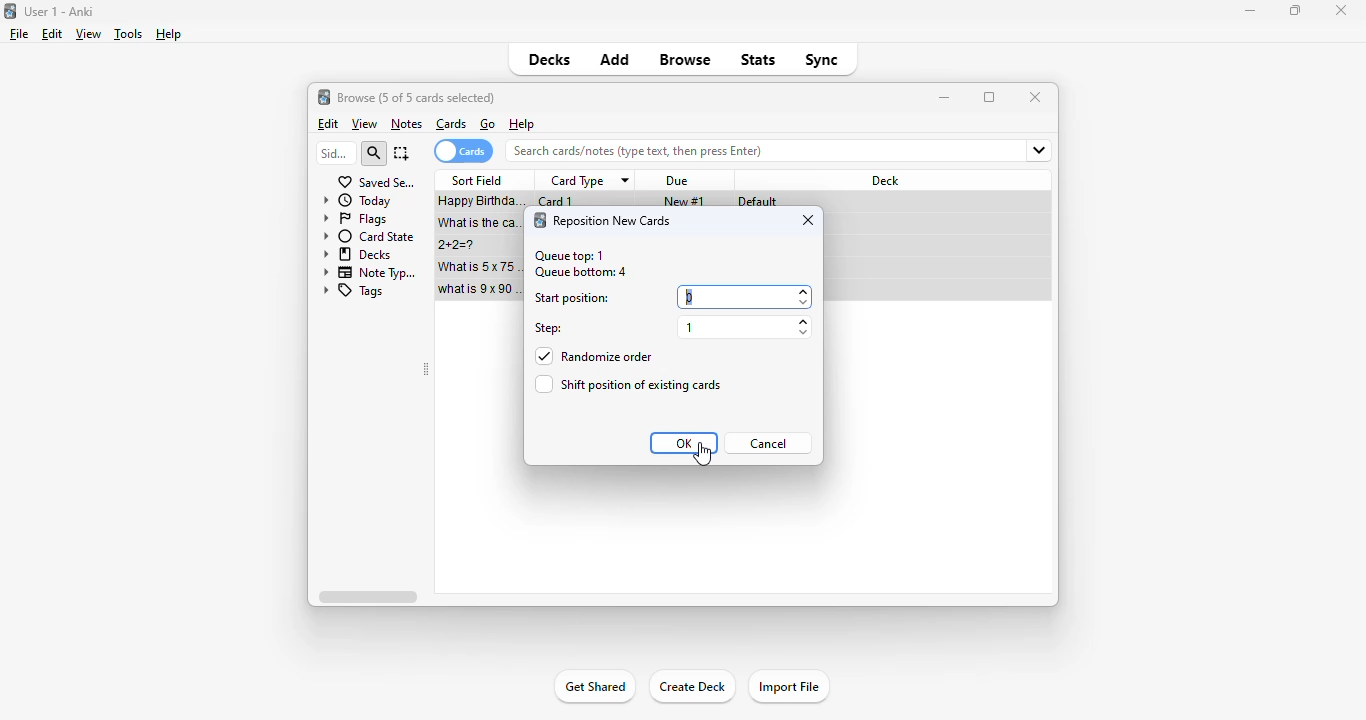 The height and width of the screenshot is (720, 1366). I want to click on saved searches, so click(377, 182).